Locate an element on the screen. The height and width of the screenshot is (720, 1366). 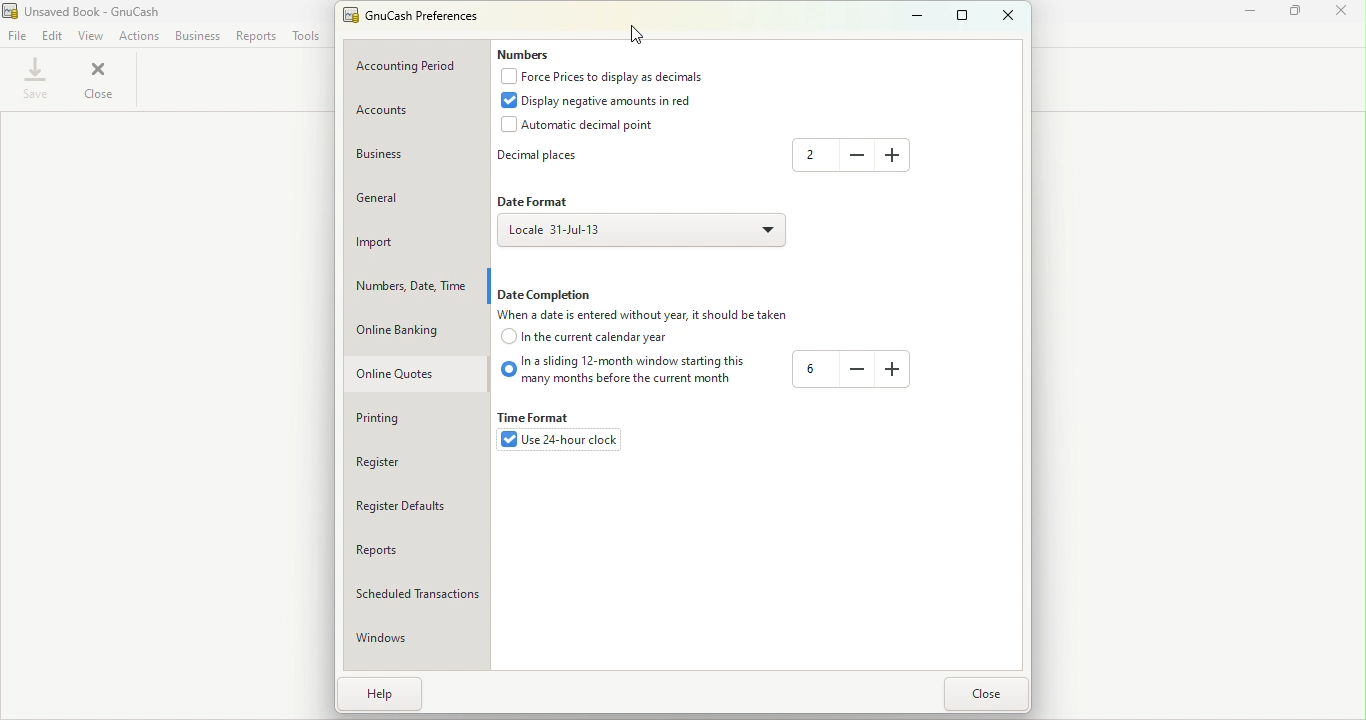
GnuCash Preferences is located at coordinates (417, 14).